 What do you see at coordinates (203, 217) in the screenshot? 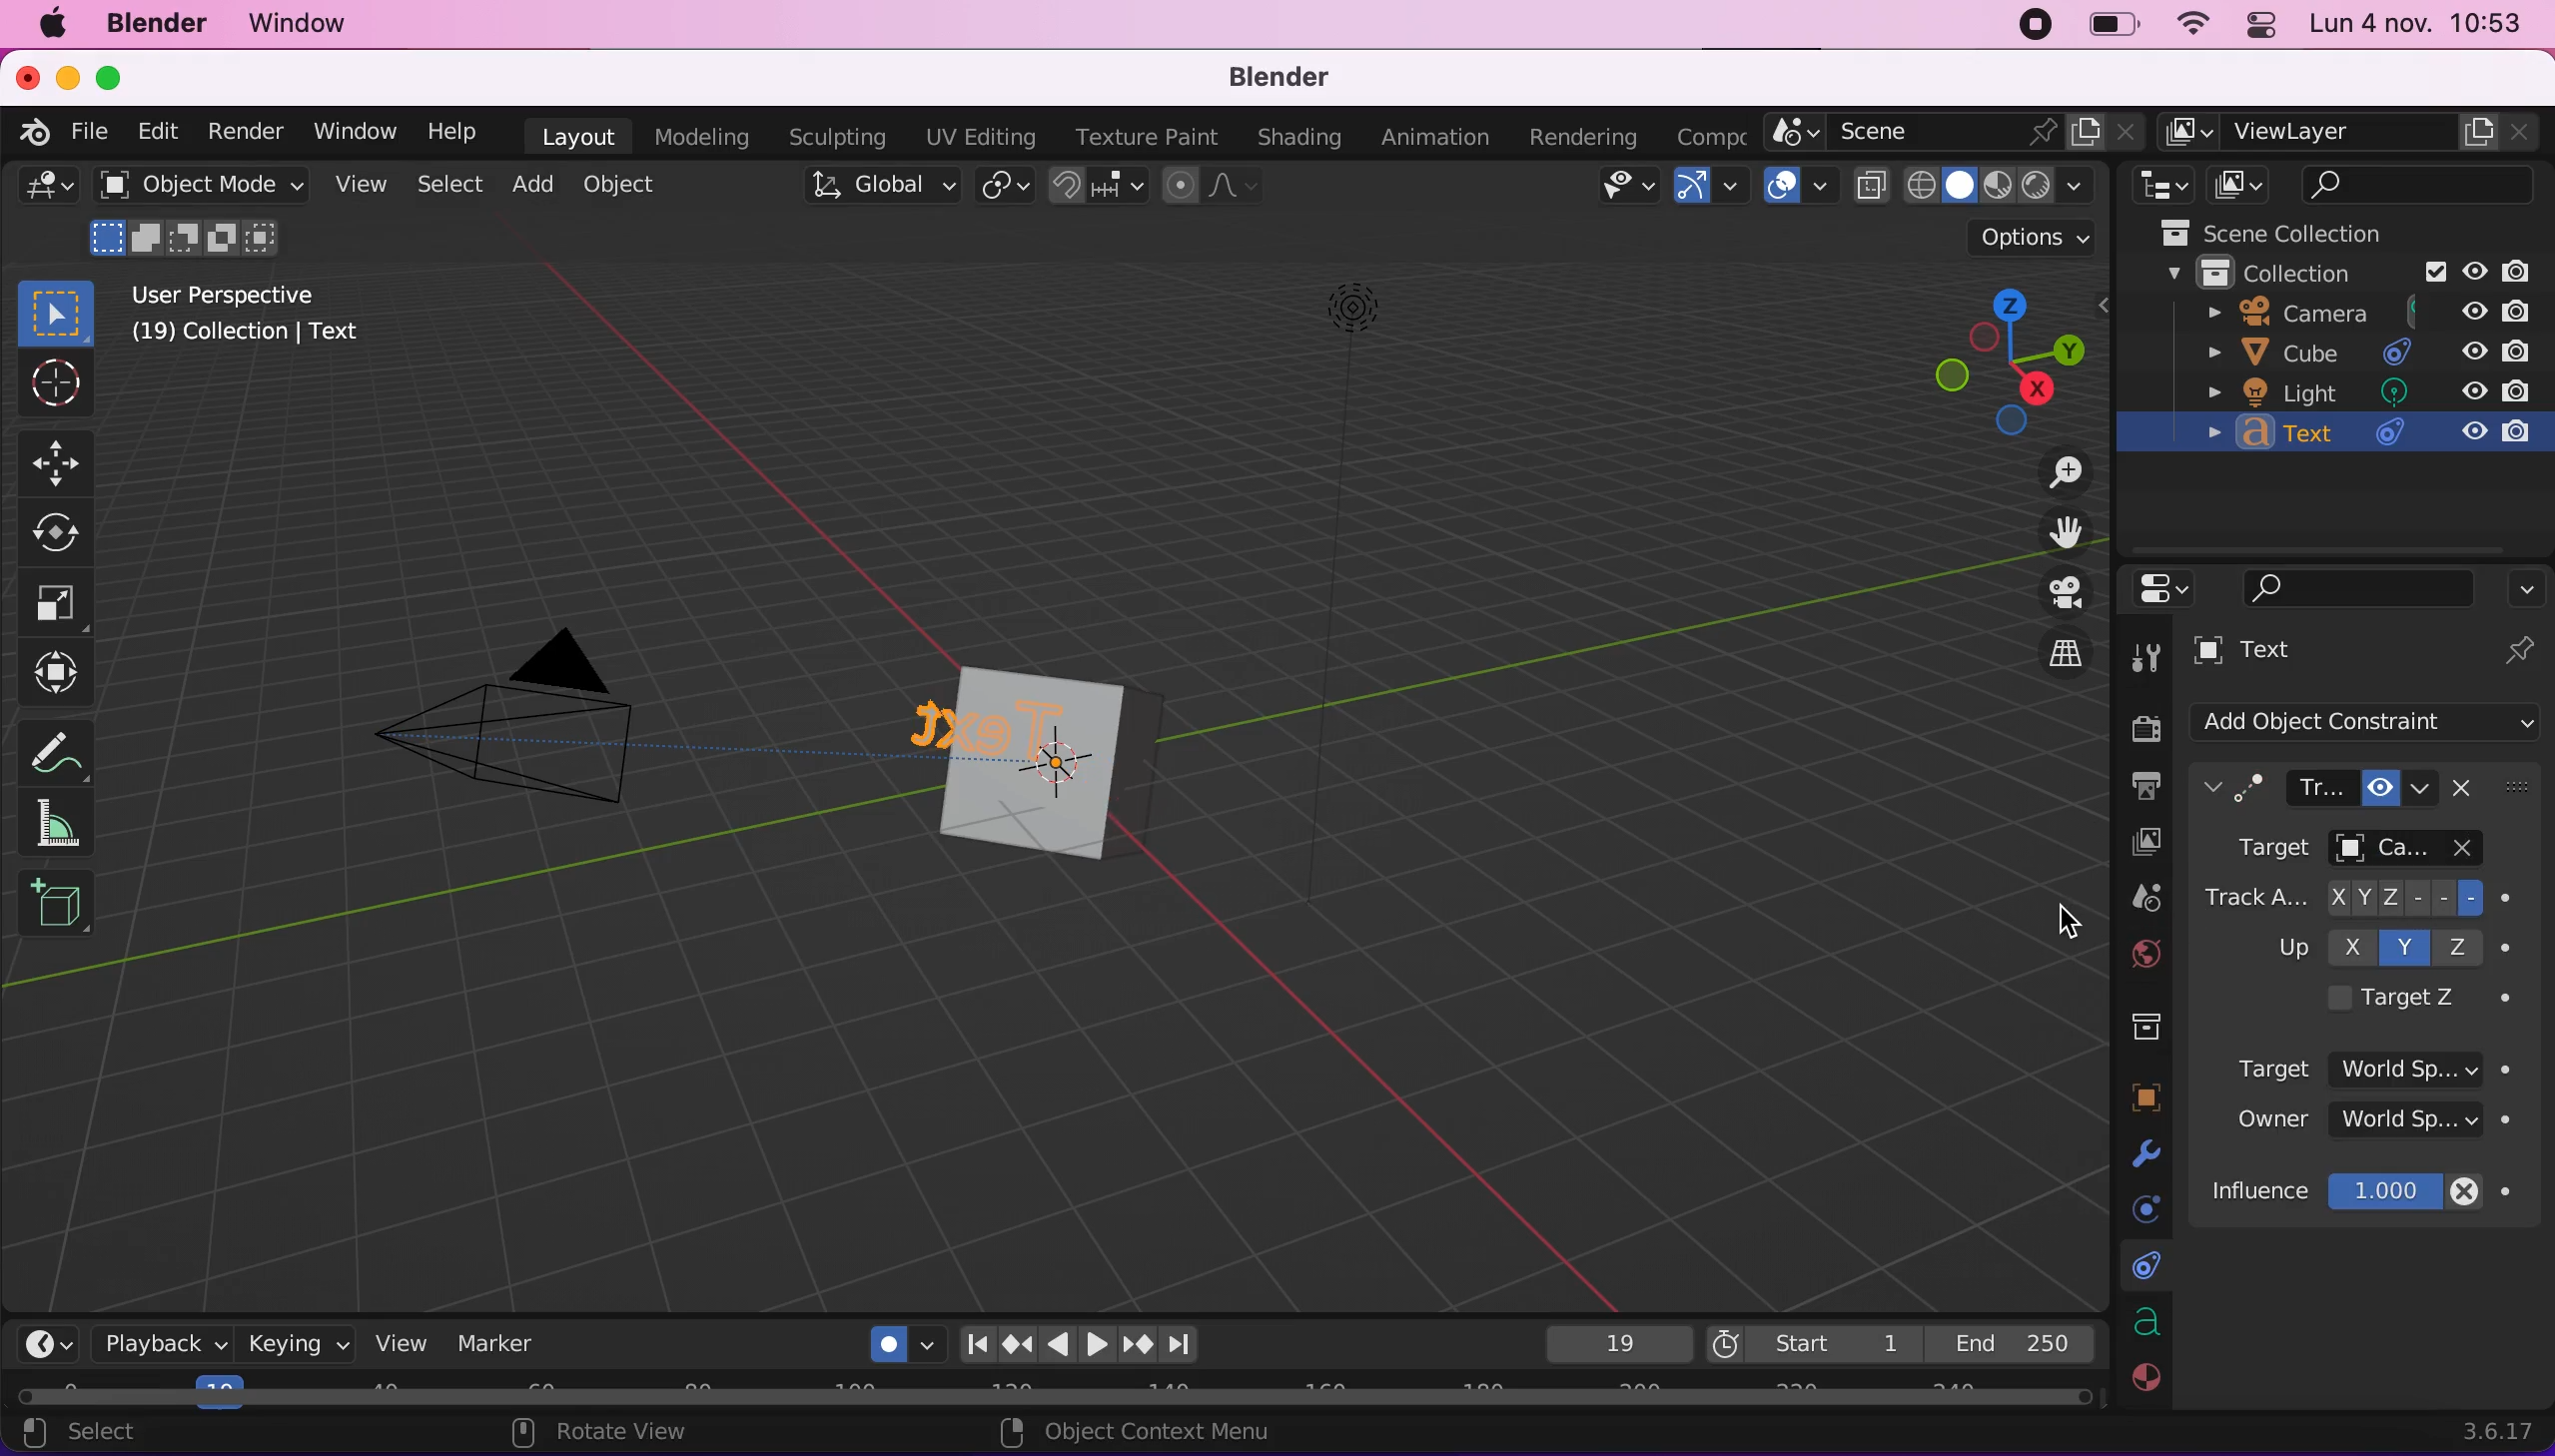
I see `object mode` at bounding box center [203, 217].